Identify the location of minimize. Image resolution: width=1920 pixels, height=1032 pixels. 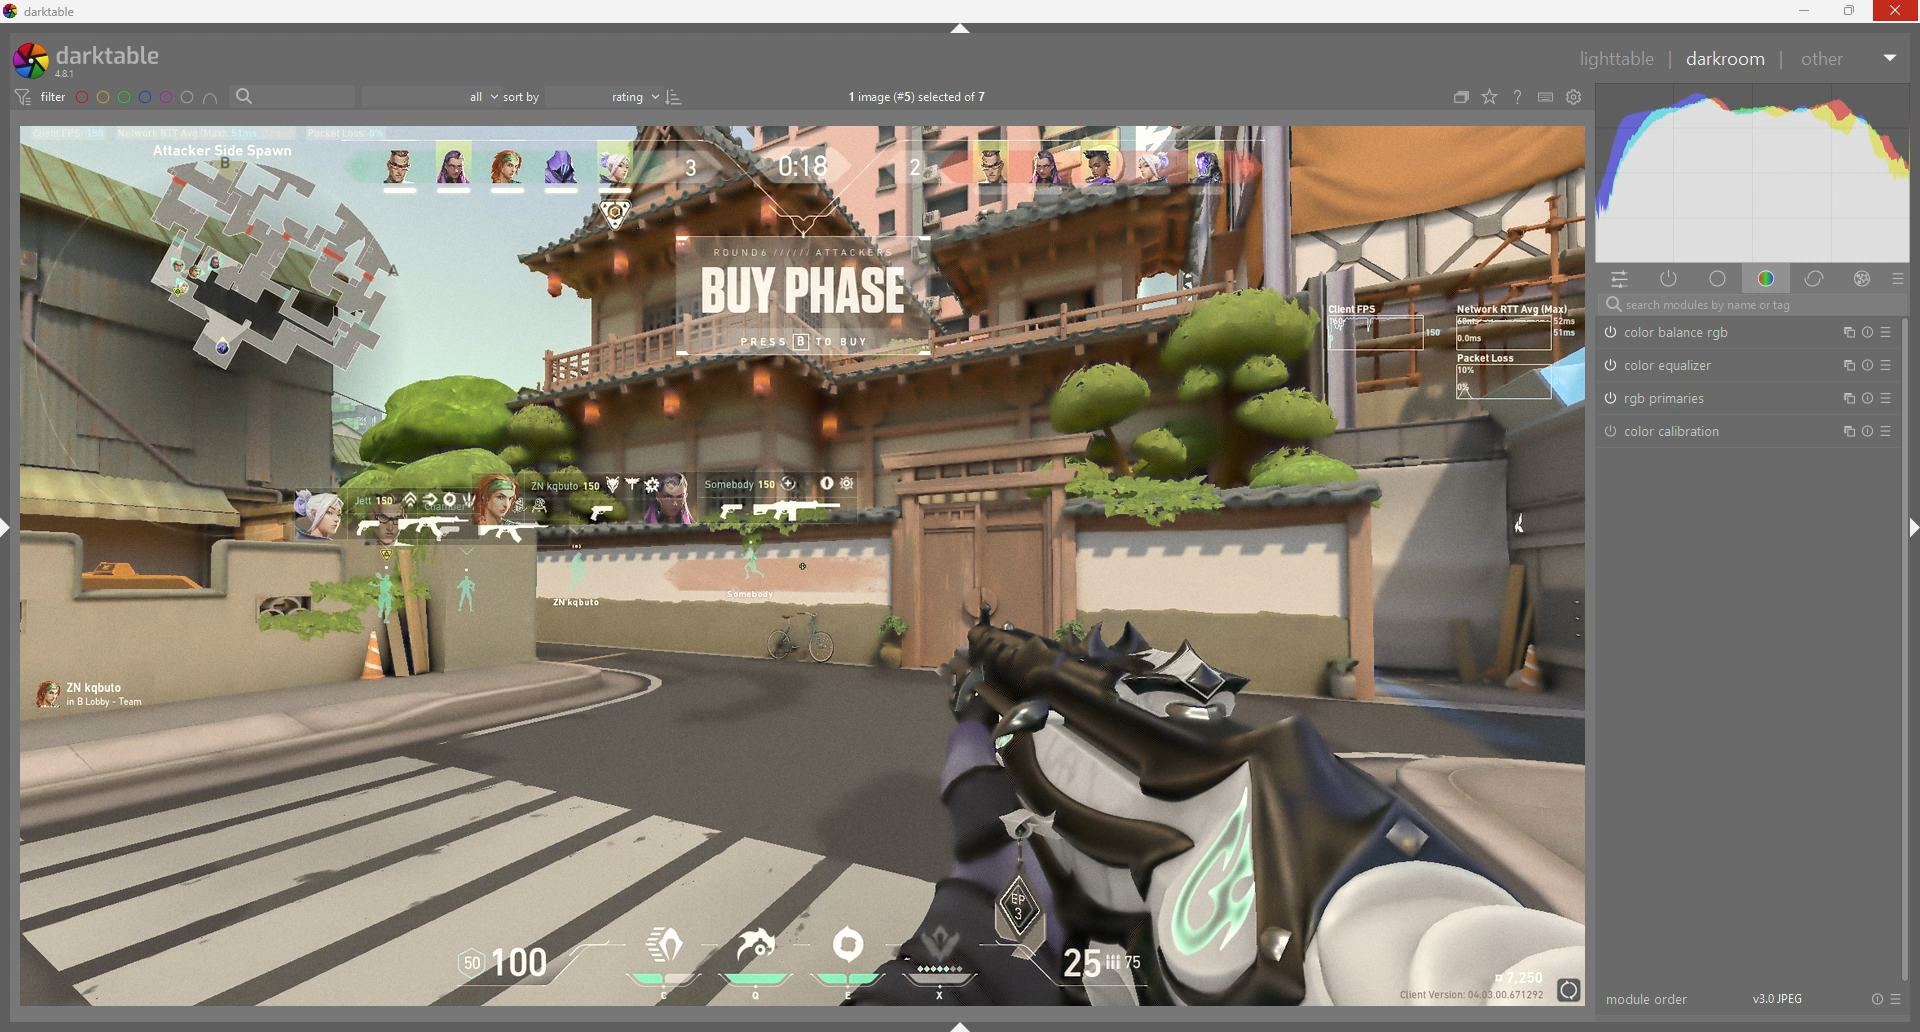
(1804, 12).